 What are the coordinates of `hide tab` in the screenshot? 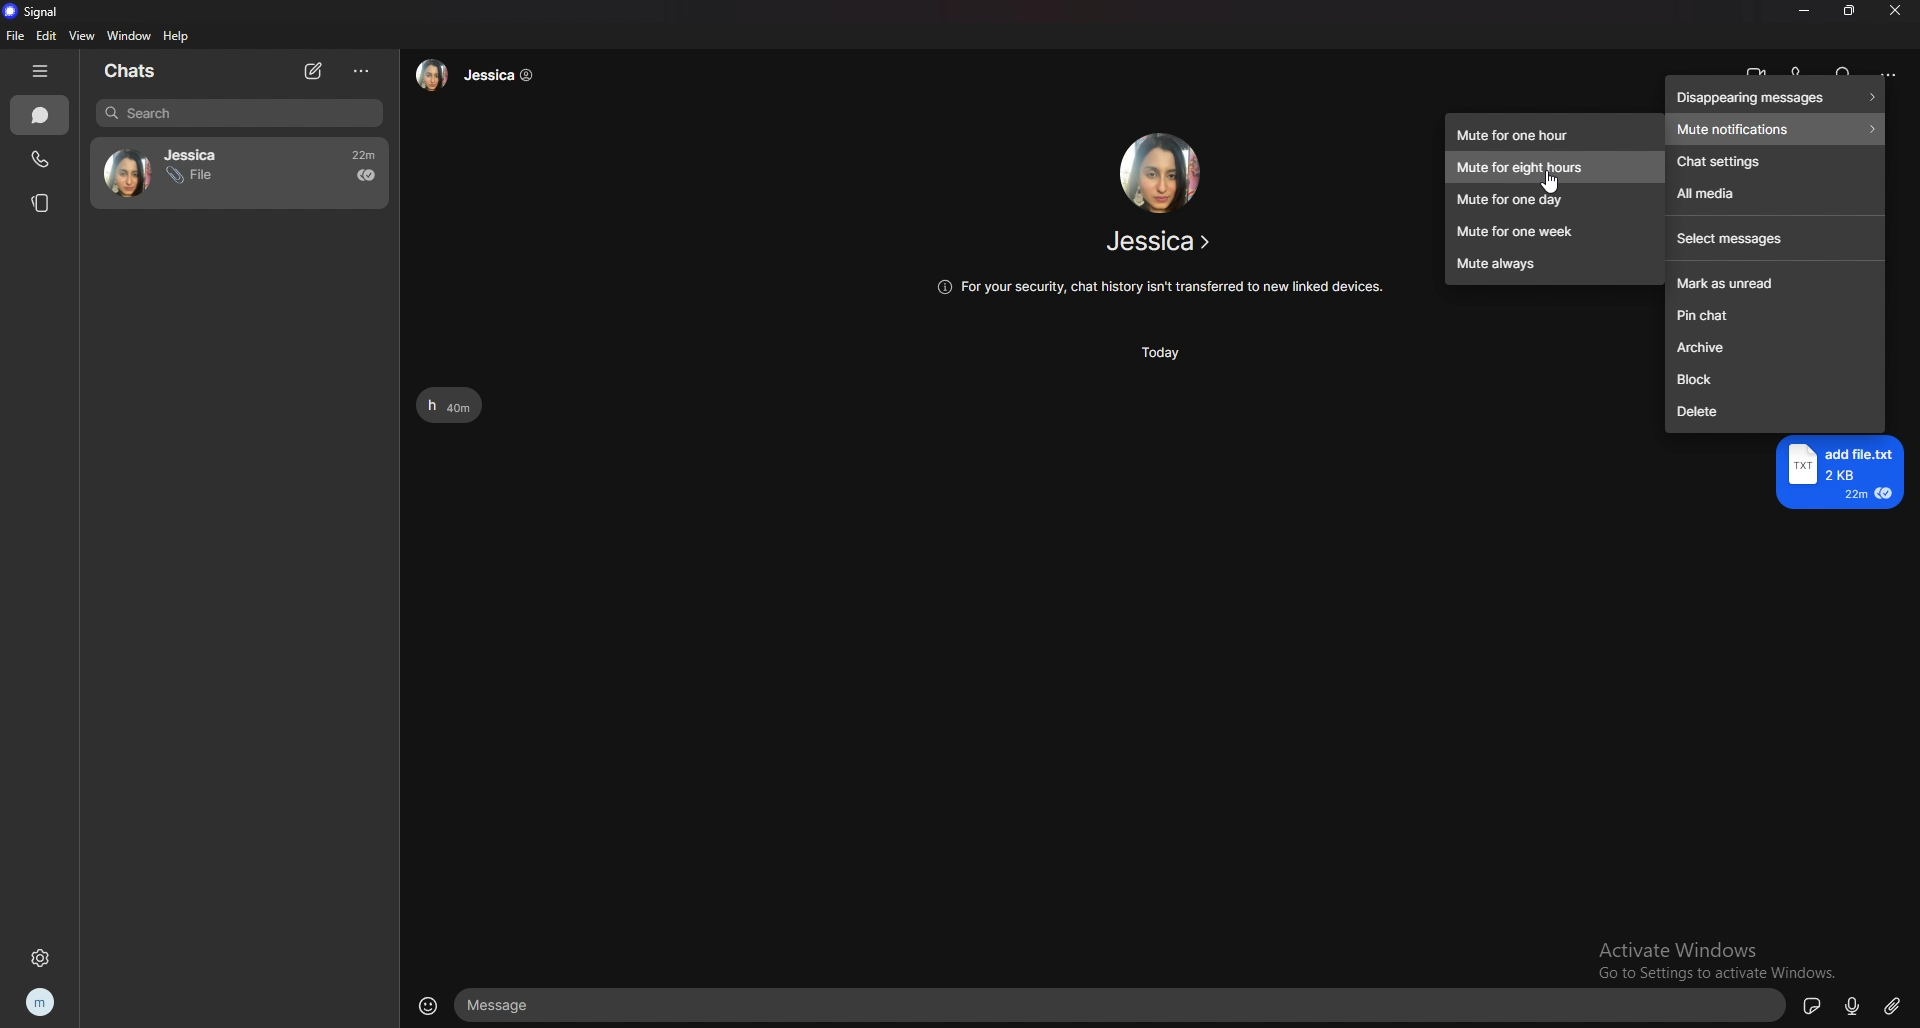 It's located at (43, 72).